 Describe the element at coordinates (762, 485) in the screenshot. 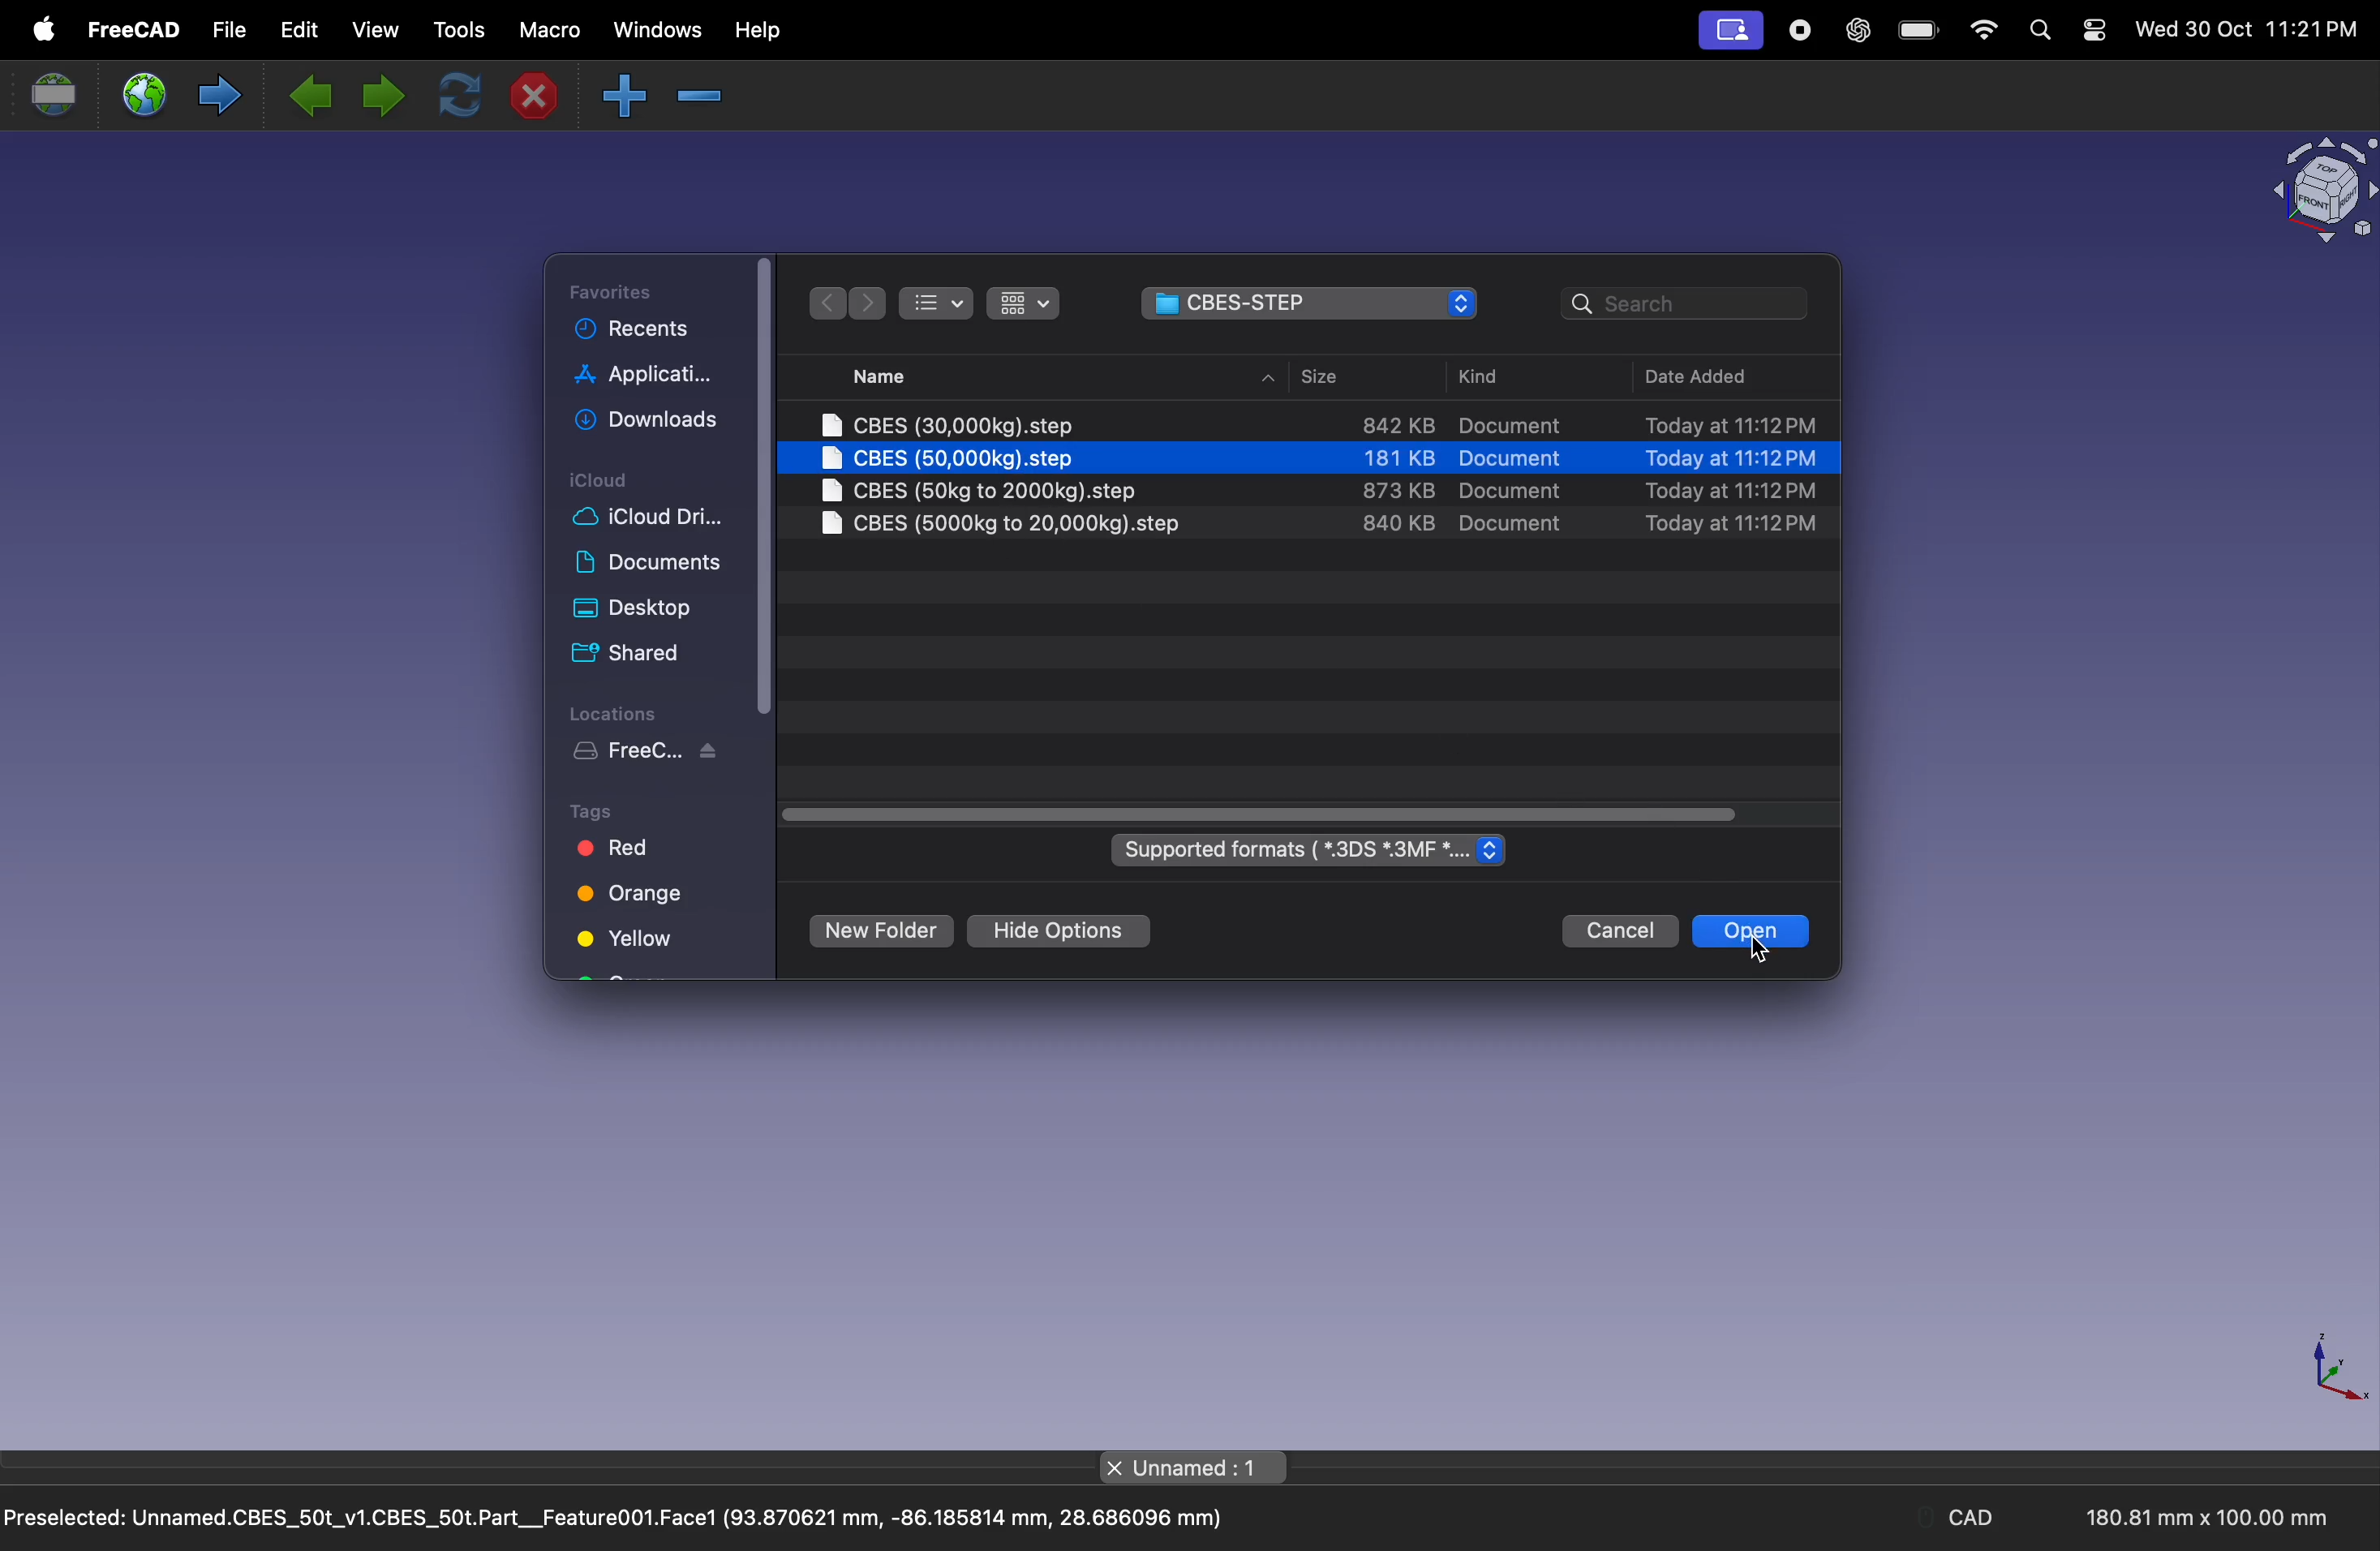

I see `scroll bar` at that location.